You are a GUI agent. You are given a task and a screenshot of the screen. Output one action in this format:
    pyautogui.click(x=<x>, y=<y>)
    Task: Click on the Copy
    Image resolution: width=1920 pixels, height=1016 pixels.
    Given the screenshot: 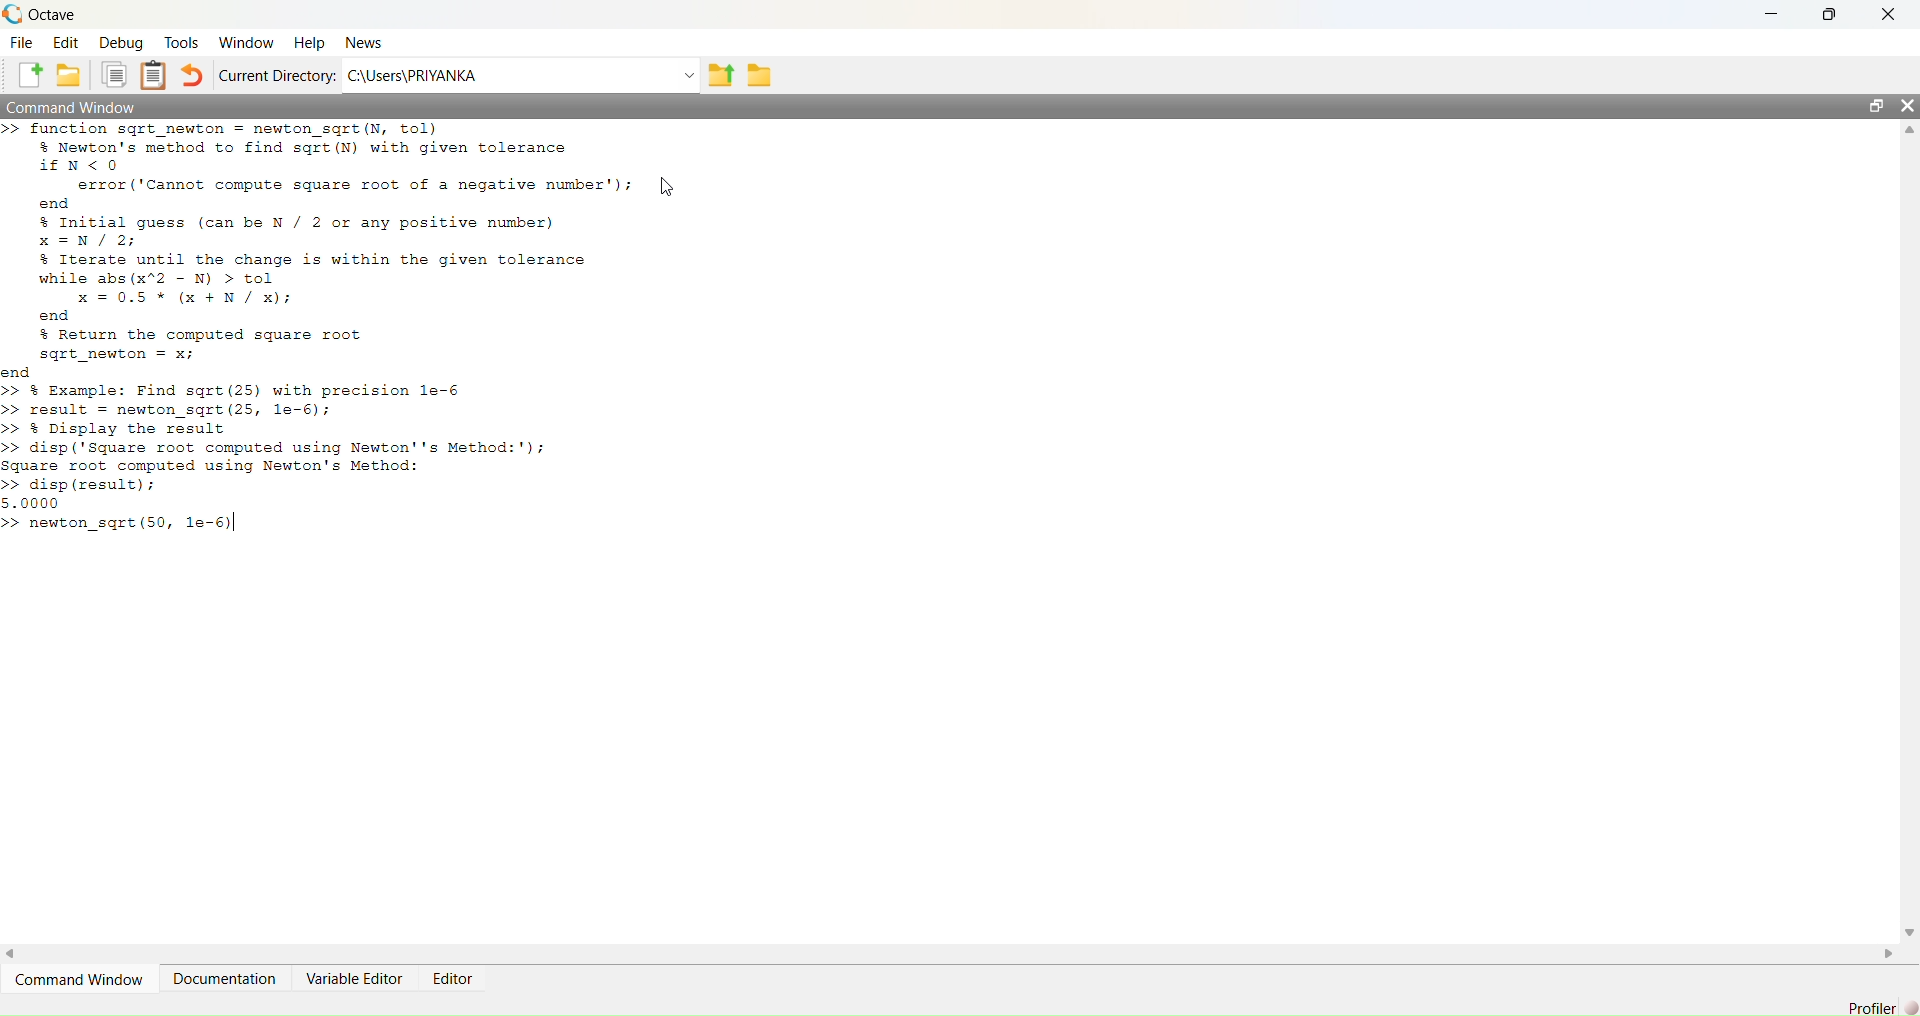 What is the action you would take?
    pyautogui.click(x=115, y=77)
    